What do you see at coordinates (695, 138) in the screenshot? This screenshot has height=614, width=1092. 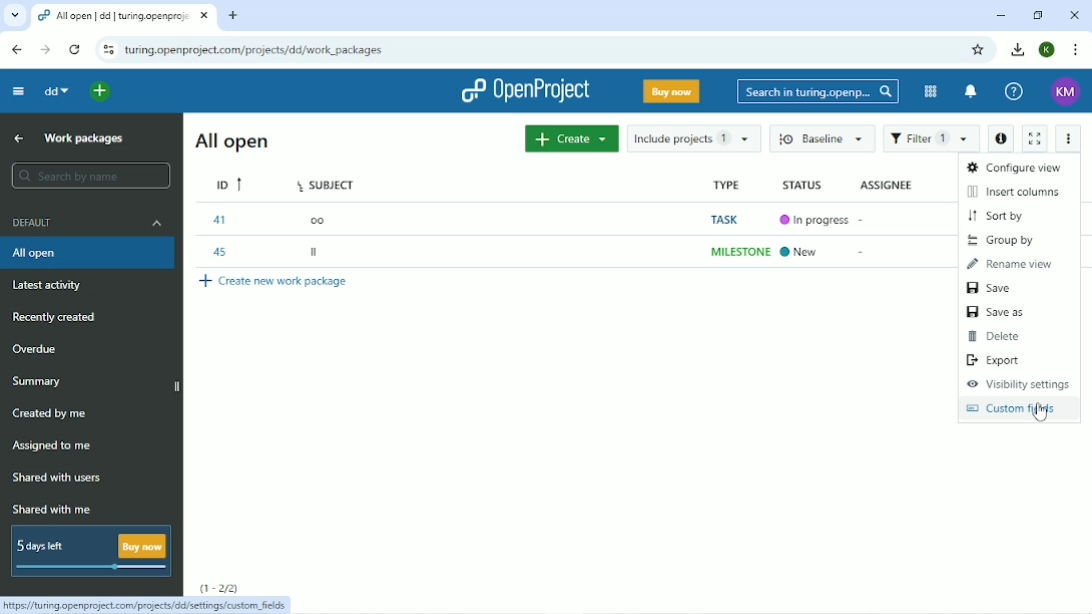 I see `Include projects ` at bounding box center [695, 138].